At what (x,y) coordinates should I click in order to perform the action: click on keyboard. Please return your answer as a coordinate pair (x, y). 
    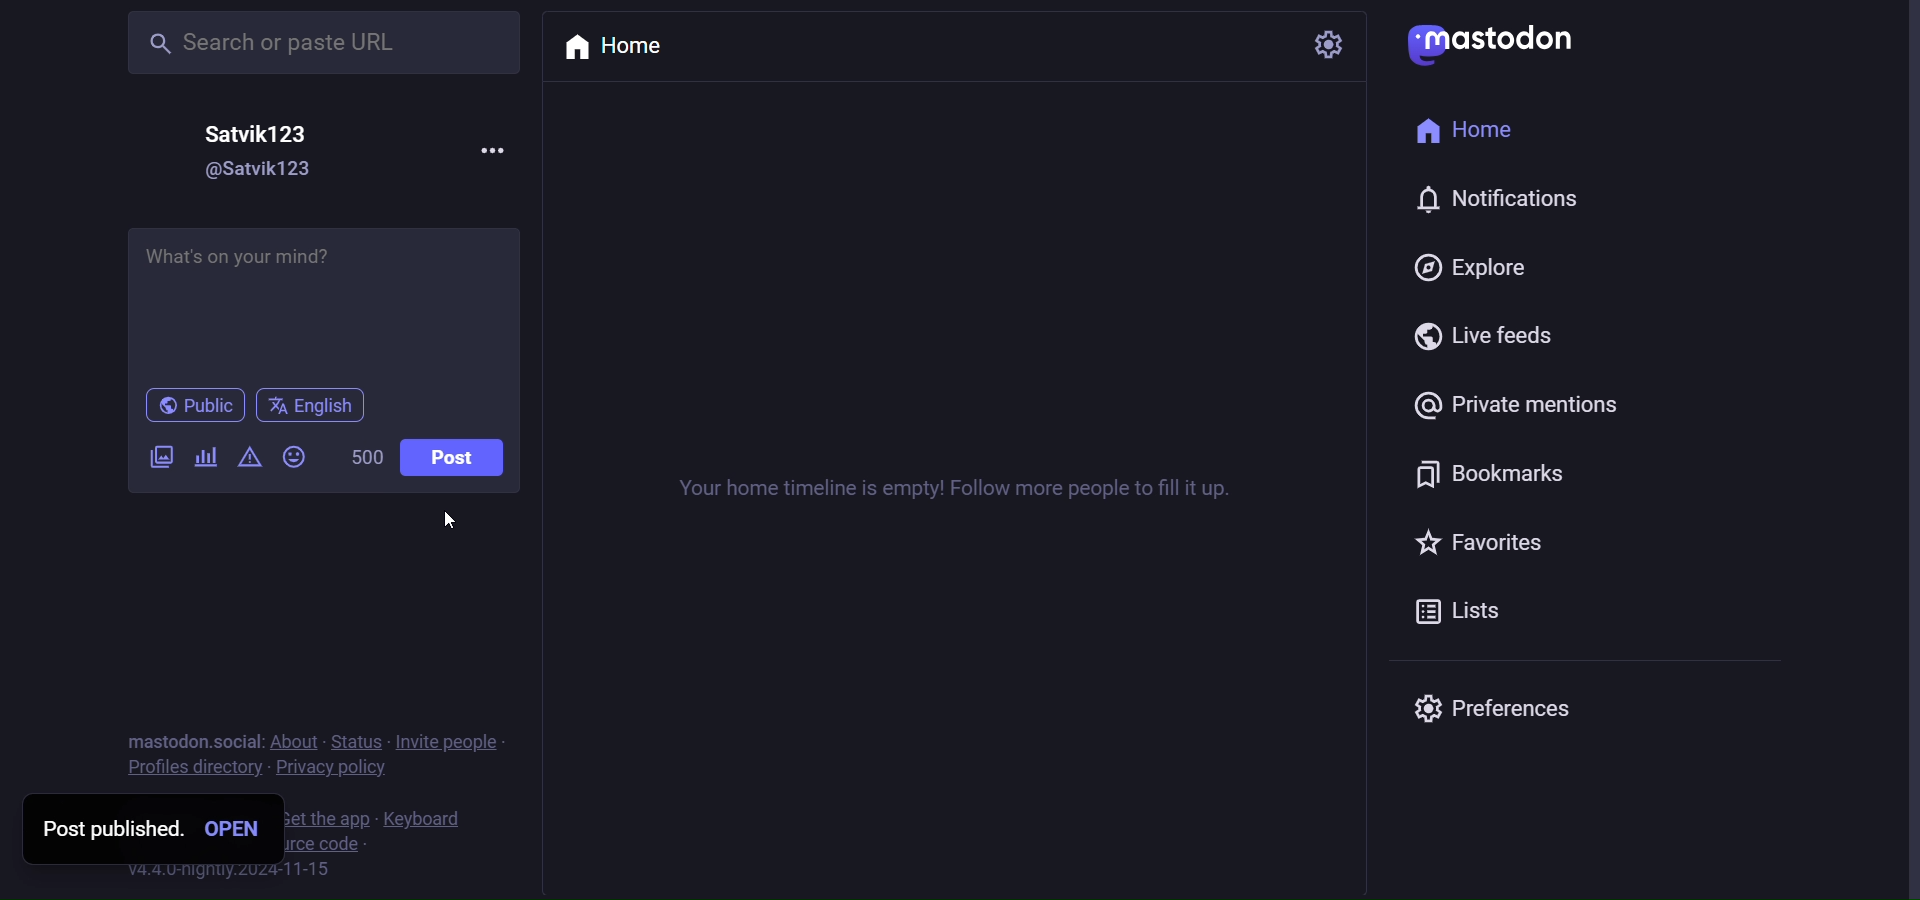
    Looking at the image, I should click on (430, 819).